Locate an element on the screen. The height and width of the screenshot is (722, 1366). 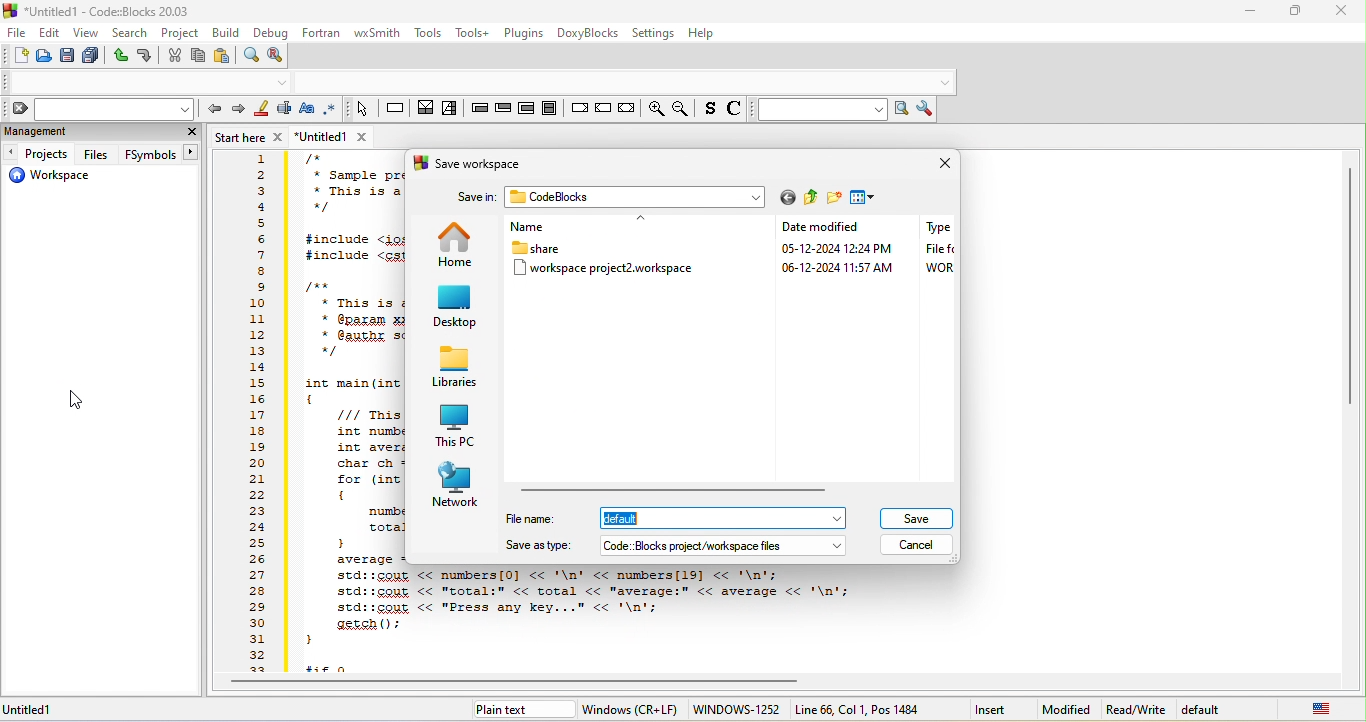
tools++ is located at coordinates (475, 32).